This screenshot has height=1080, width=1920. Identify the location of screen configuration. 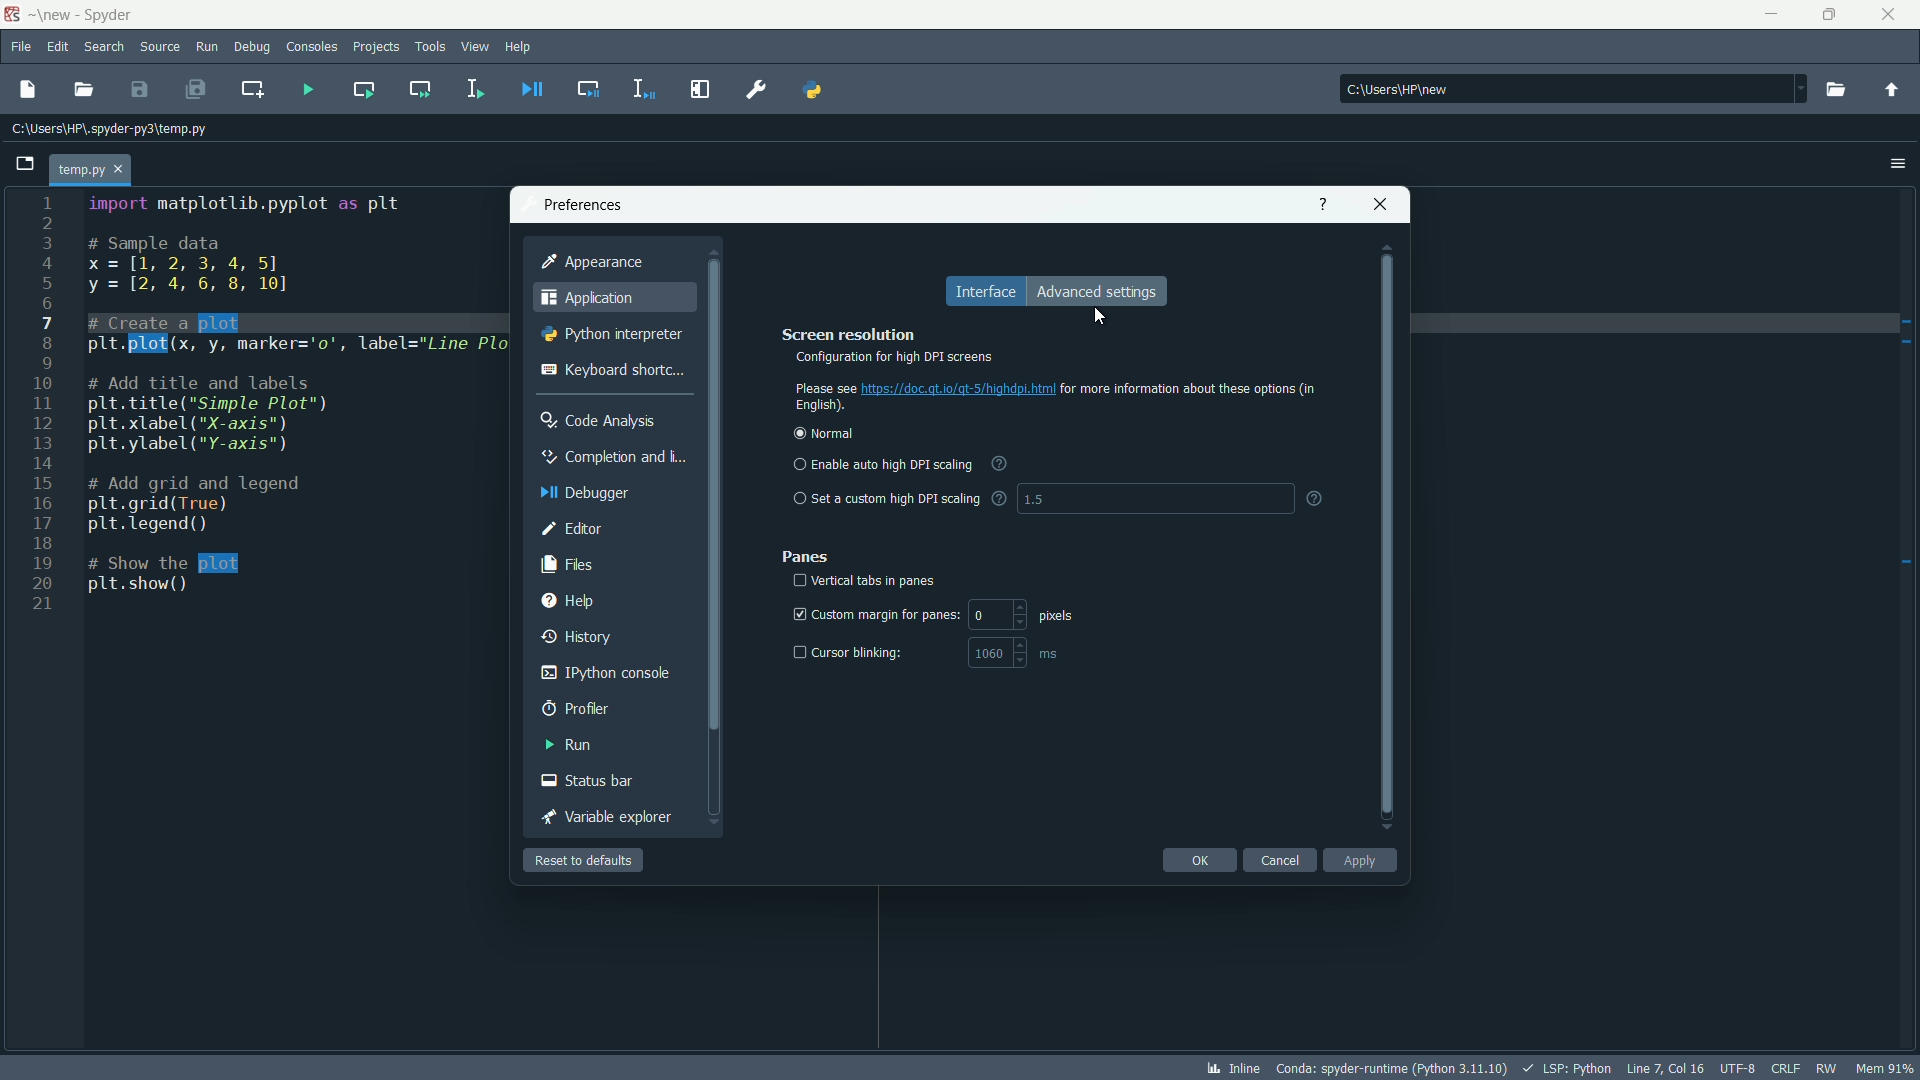
(1048, 349).